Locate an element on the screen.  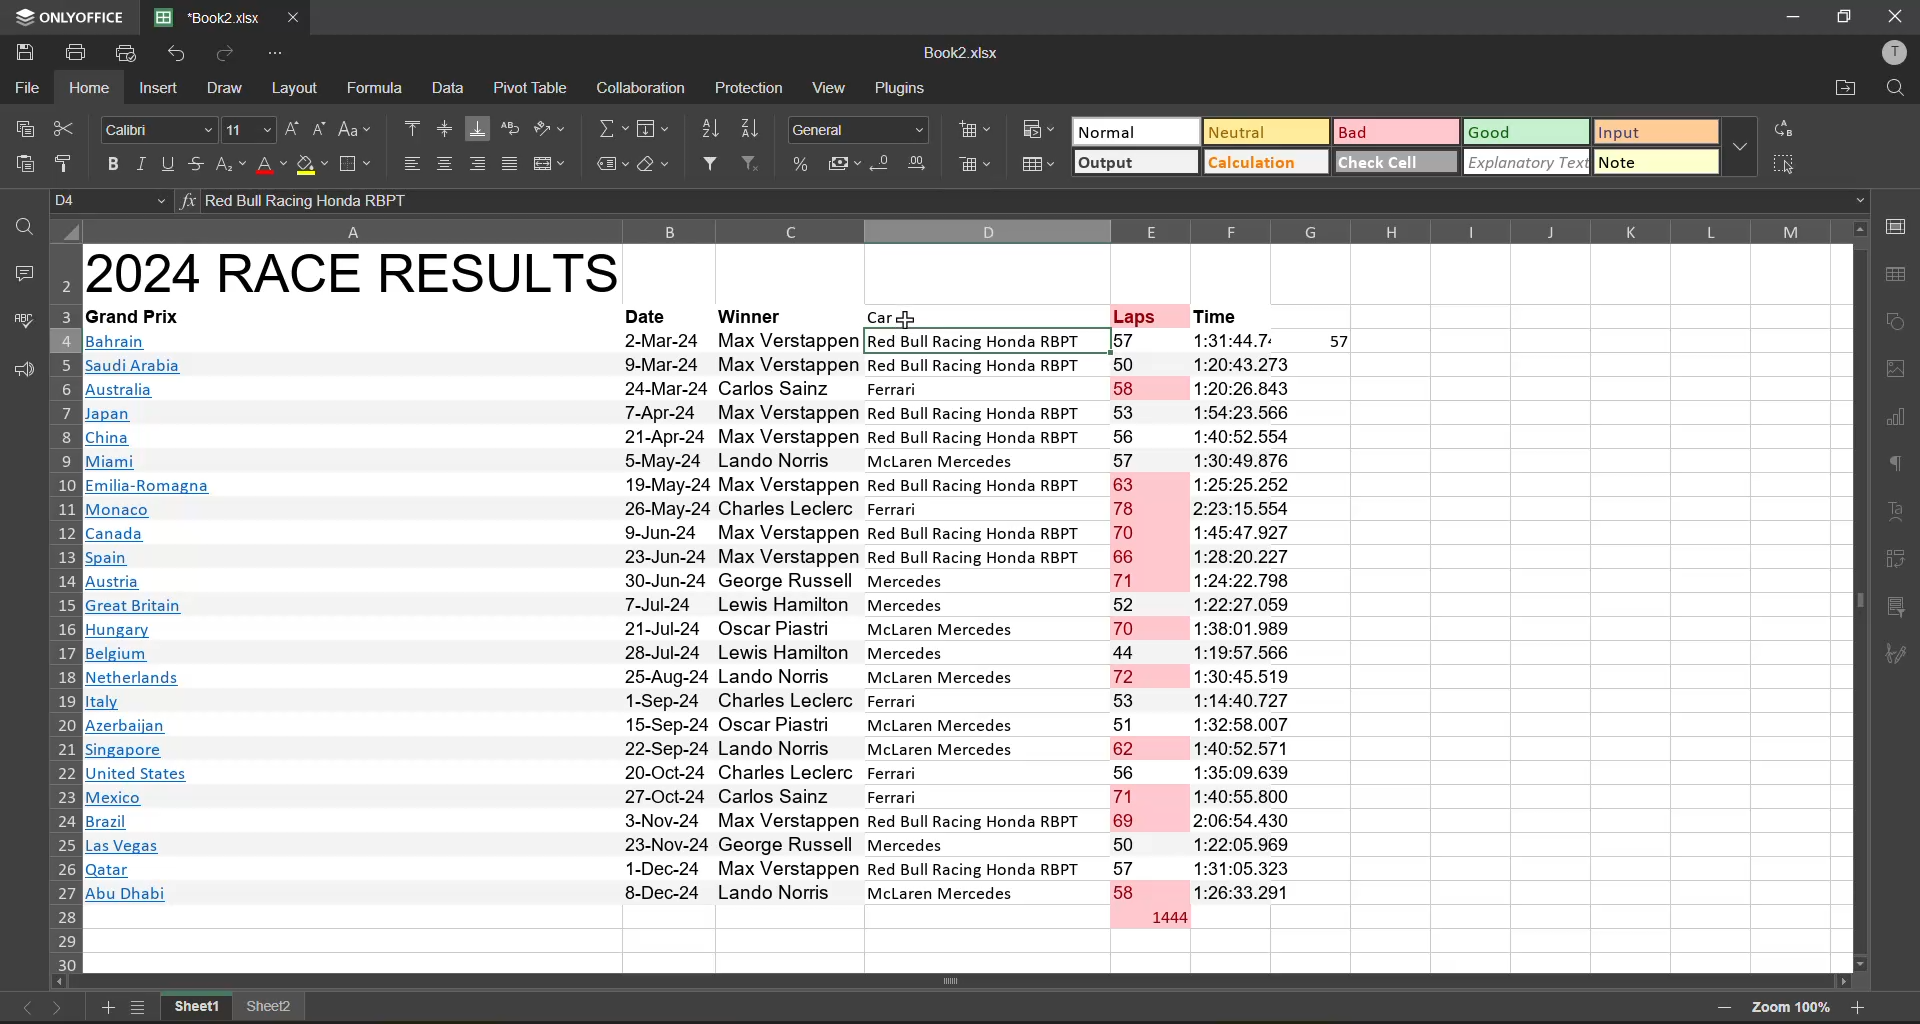
zoom out is located at coordinates (1721, 1006).